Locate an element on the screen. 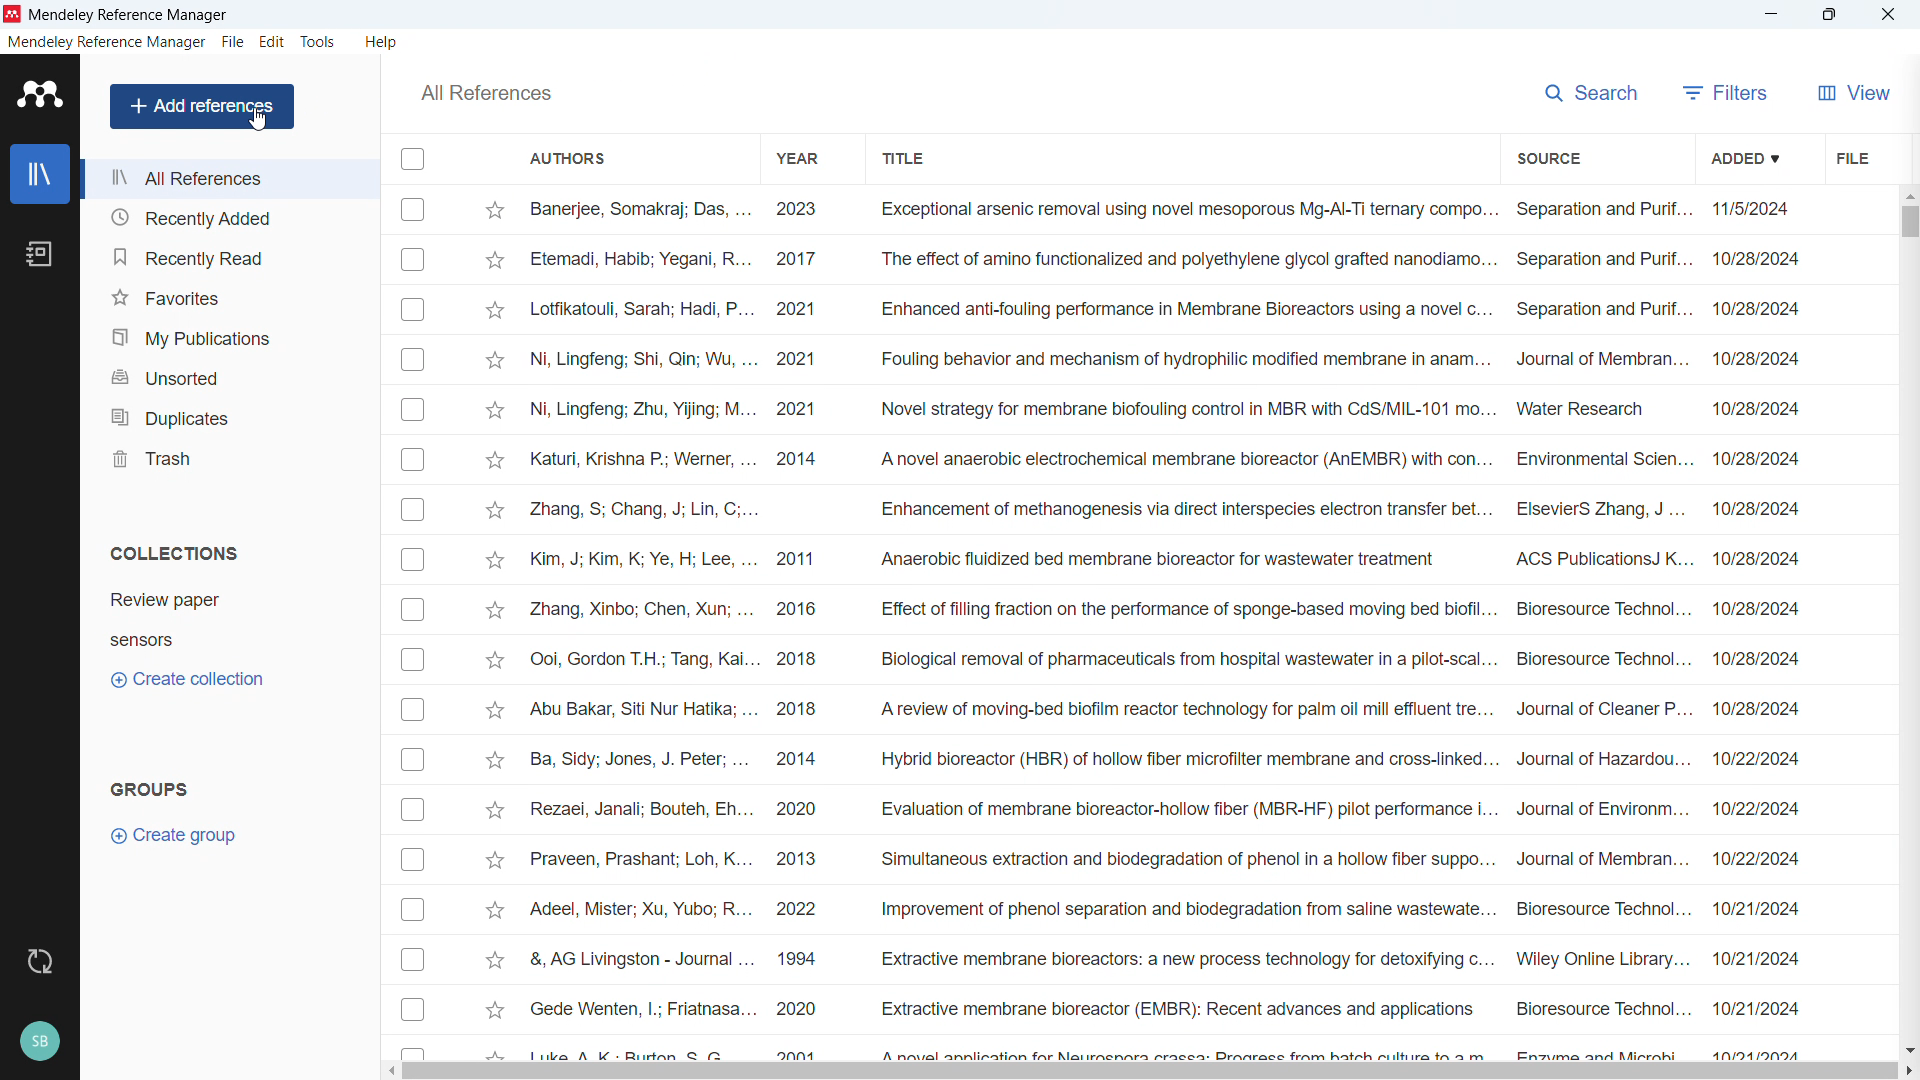 Image resolution: width=1920 pixels, height=1080 pixels. search  is located at coordinates (1594, 90).